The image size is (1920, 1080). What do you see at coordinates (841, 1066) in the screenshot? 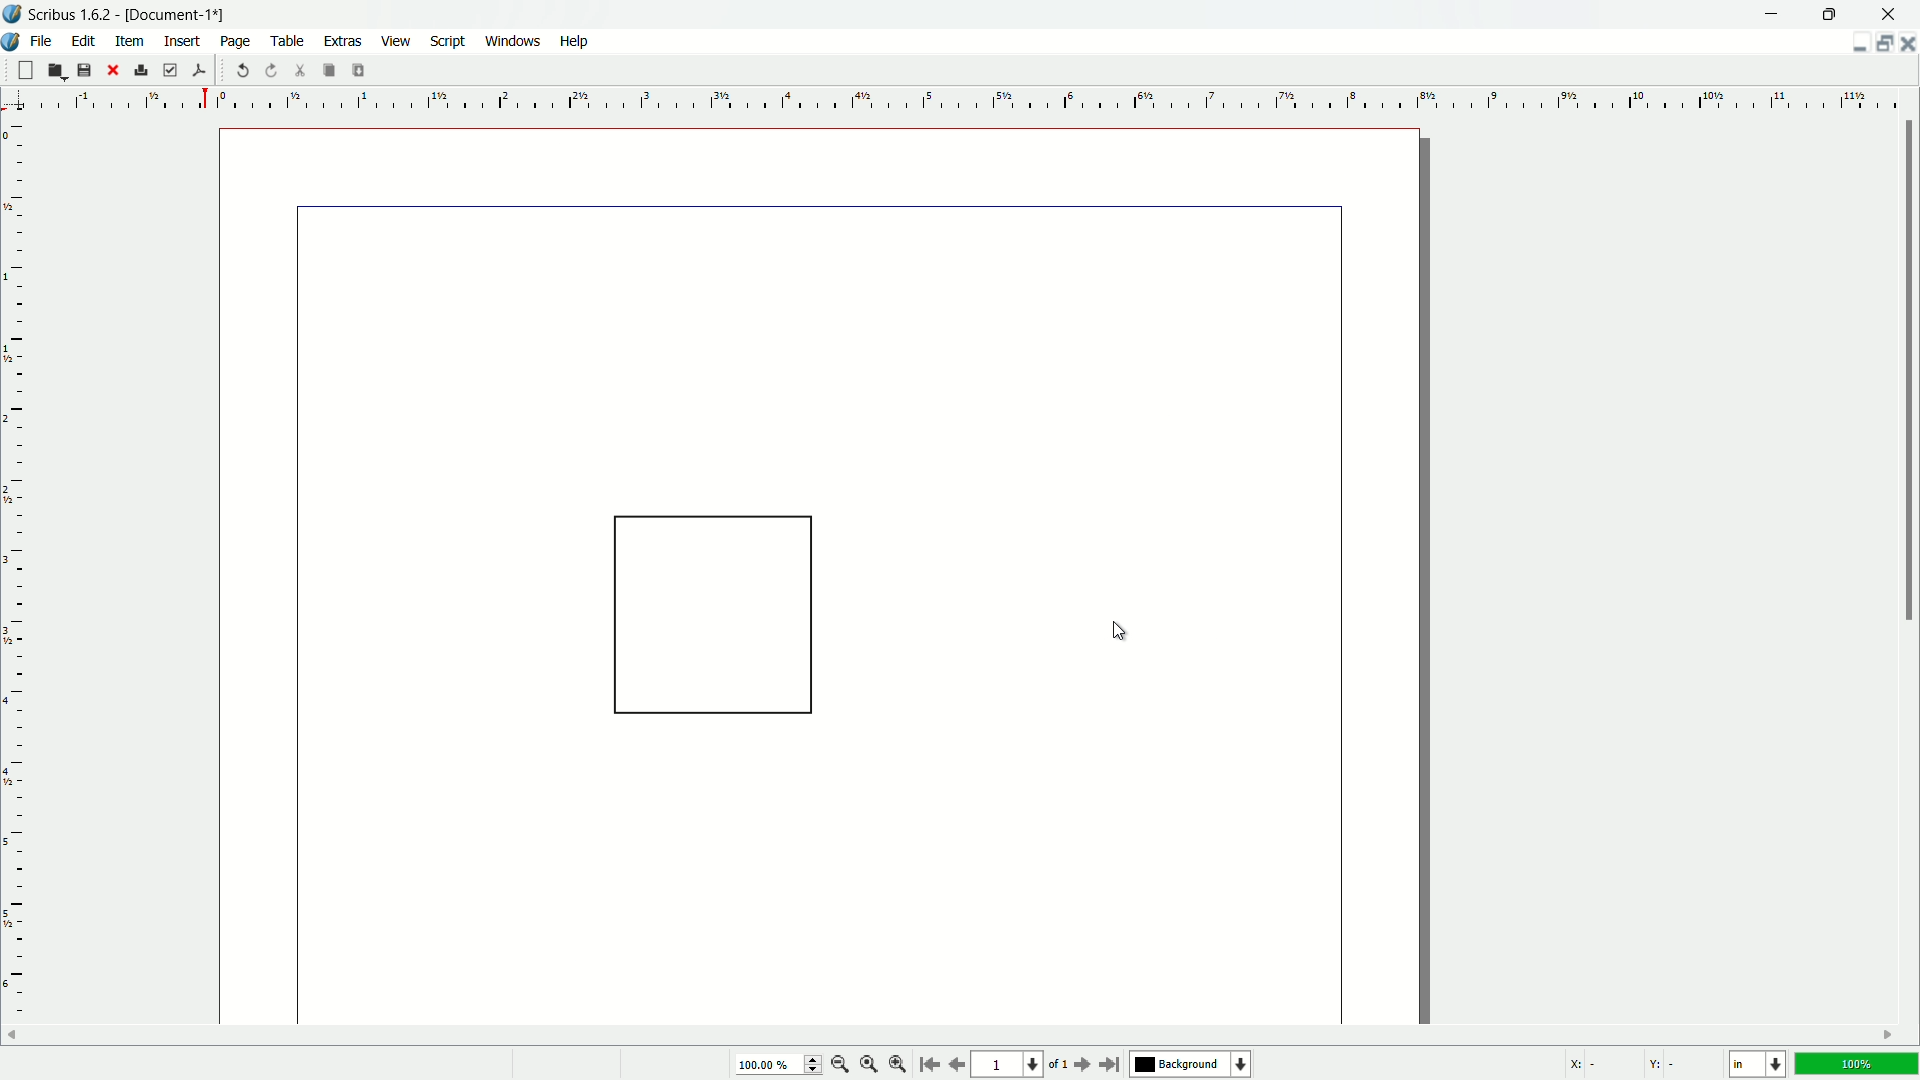
I see `zoom out` at bounding box center [841, 1066].